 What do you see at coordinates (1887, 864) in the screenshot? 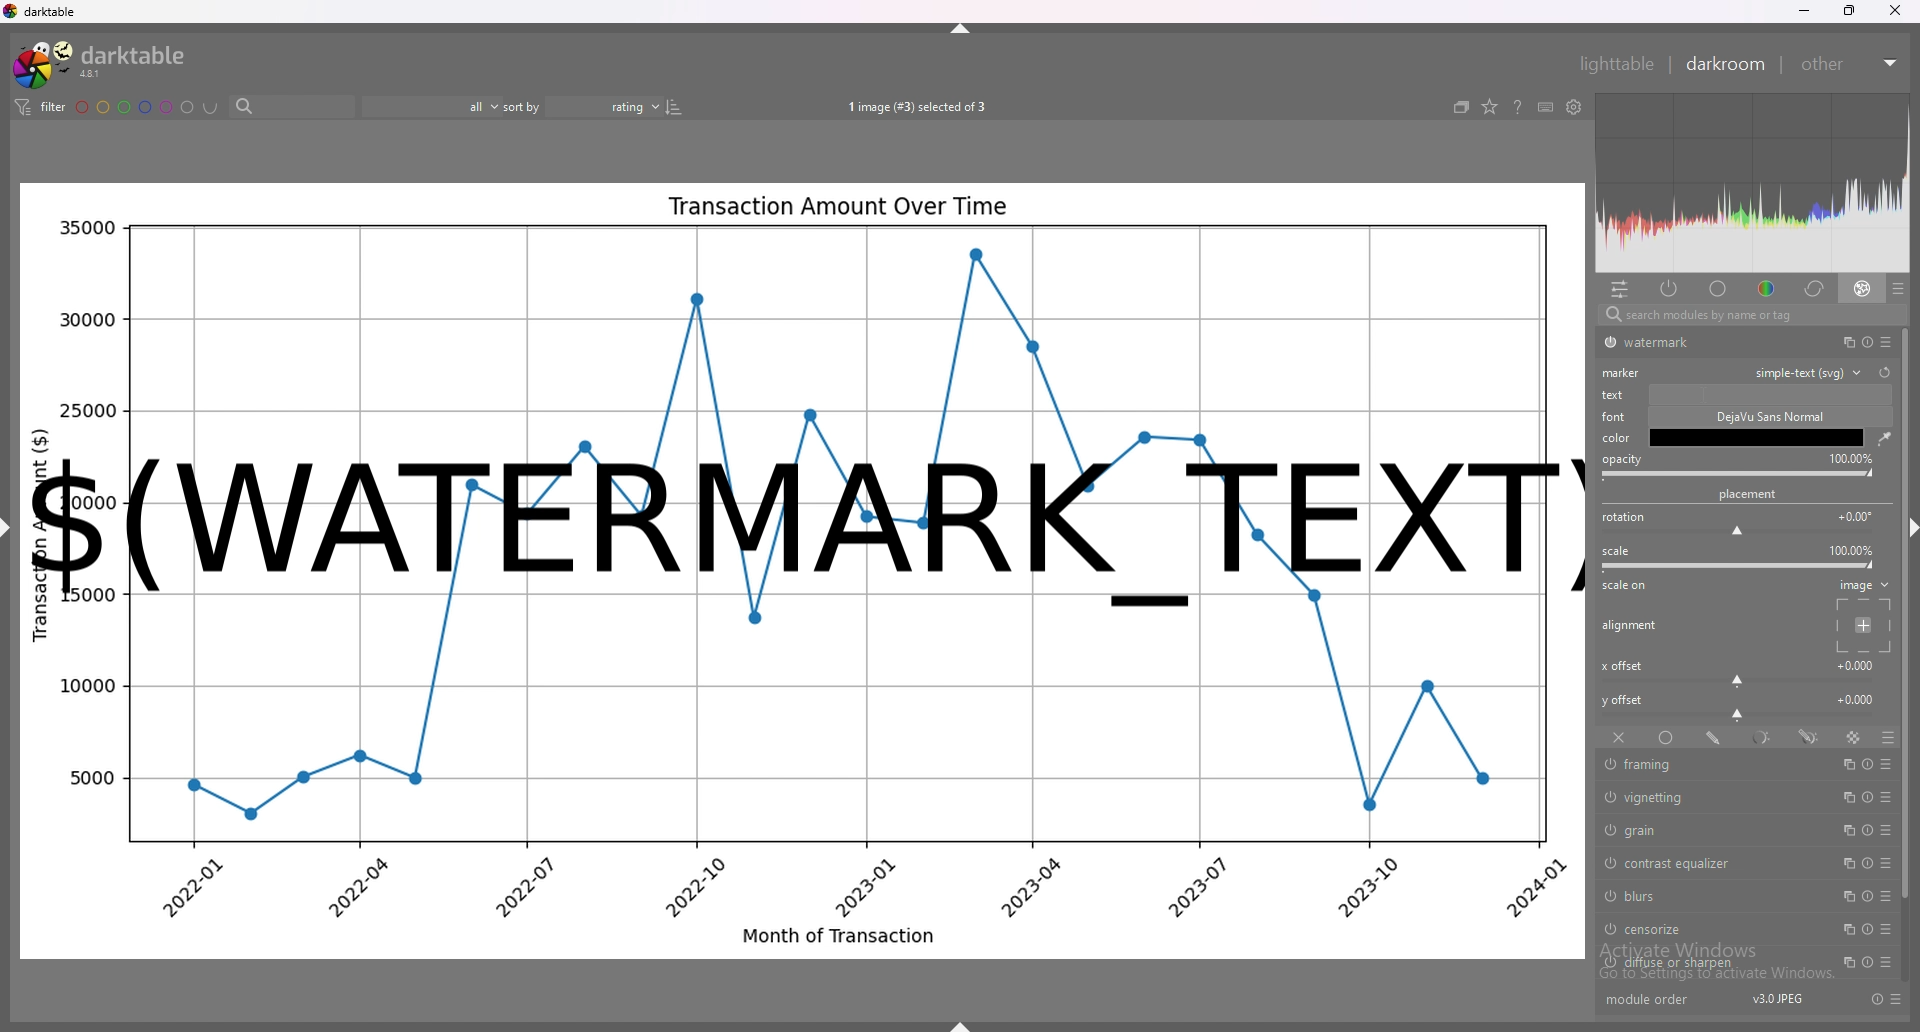
I see `presets` at bounding box center [1887, 864].